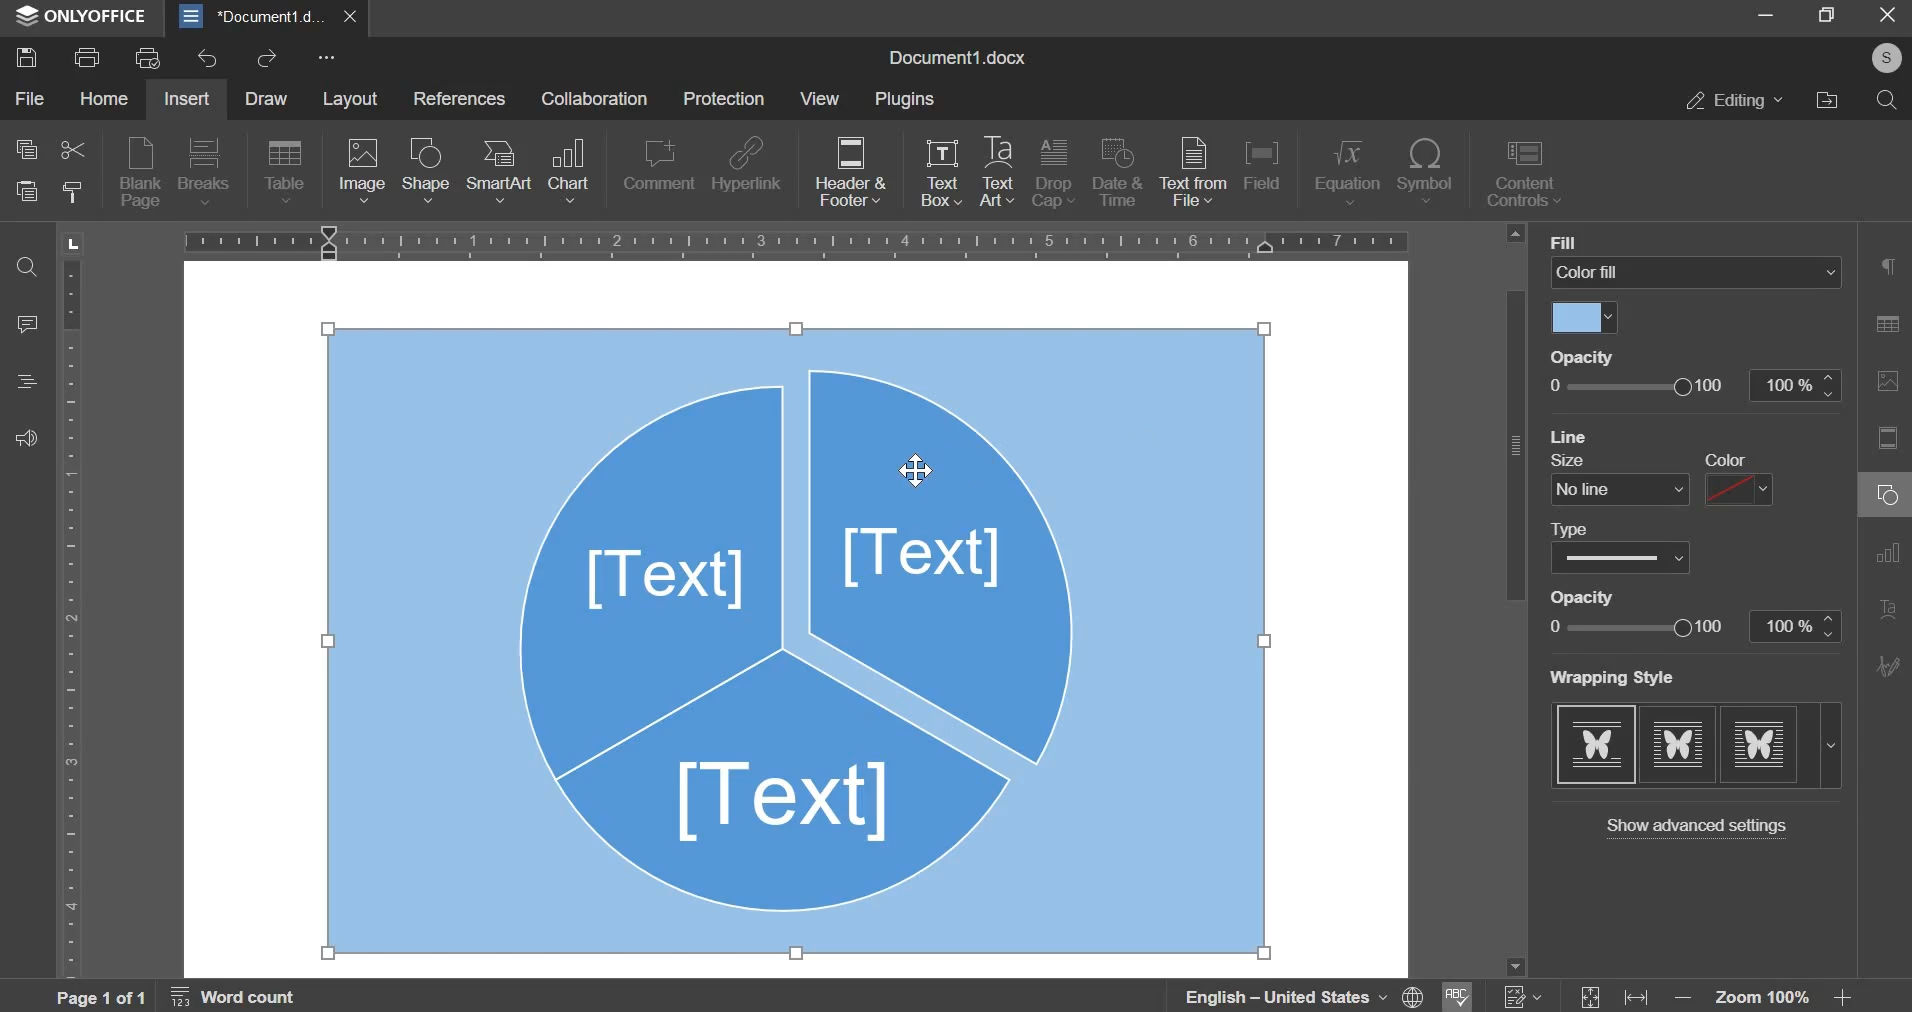  What do you see at coordinates (31, 269) in the screenshot?
I see `Search and replace tool` at bounding box center [31, 269].